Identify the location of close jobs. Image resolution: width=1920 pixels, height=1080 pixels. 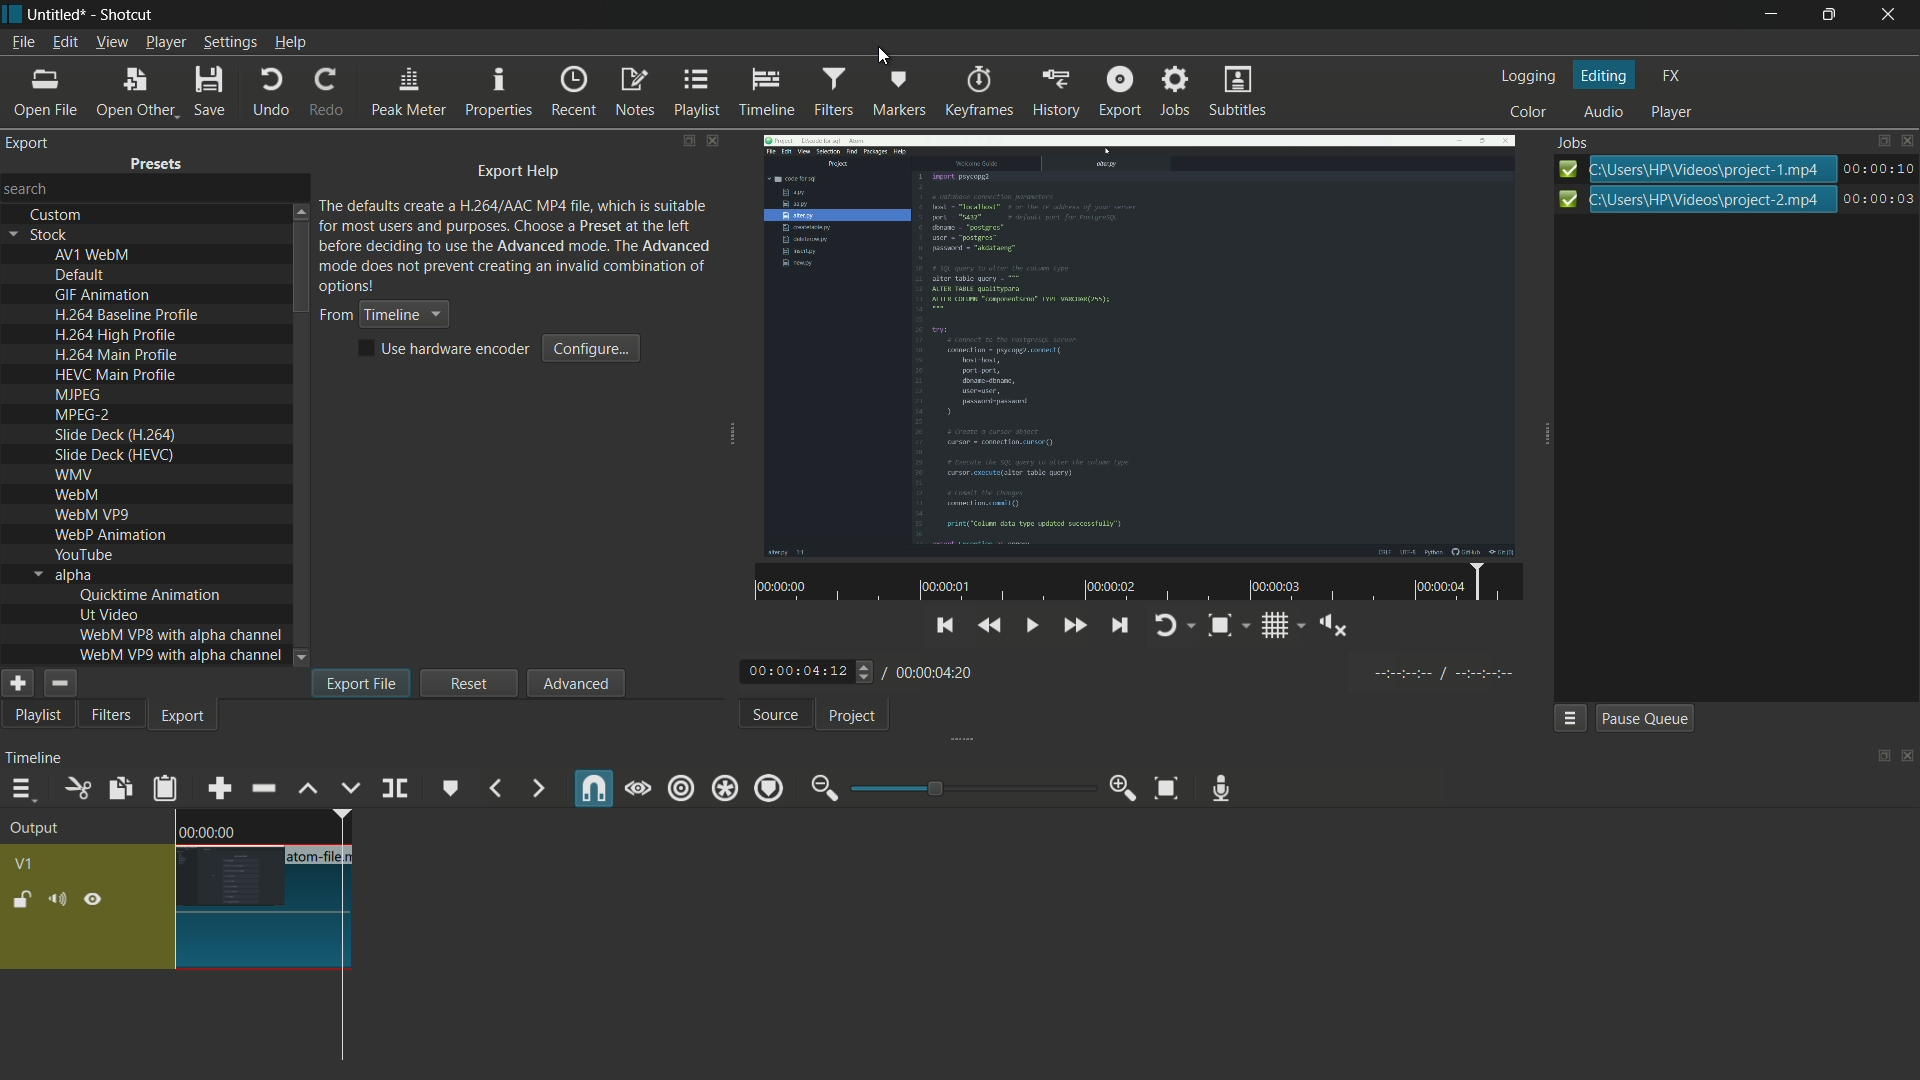
(1910, 141).